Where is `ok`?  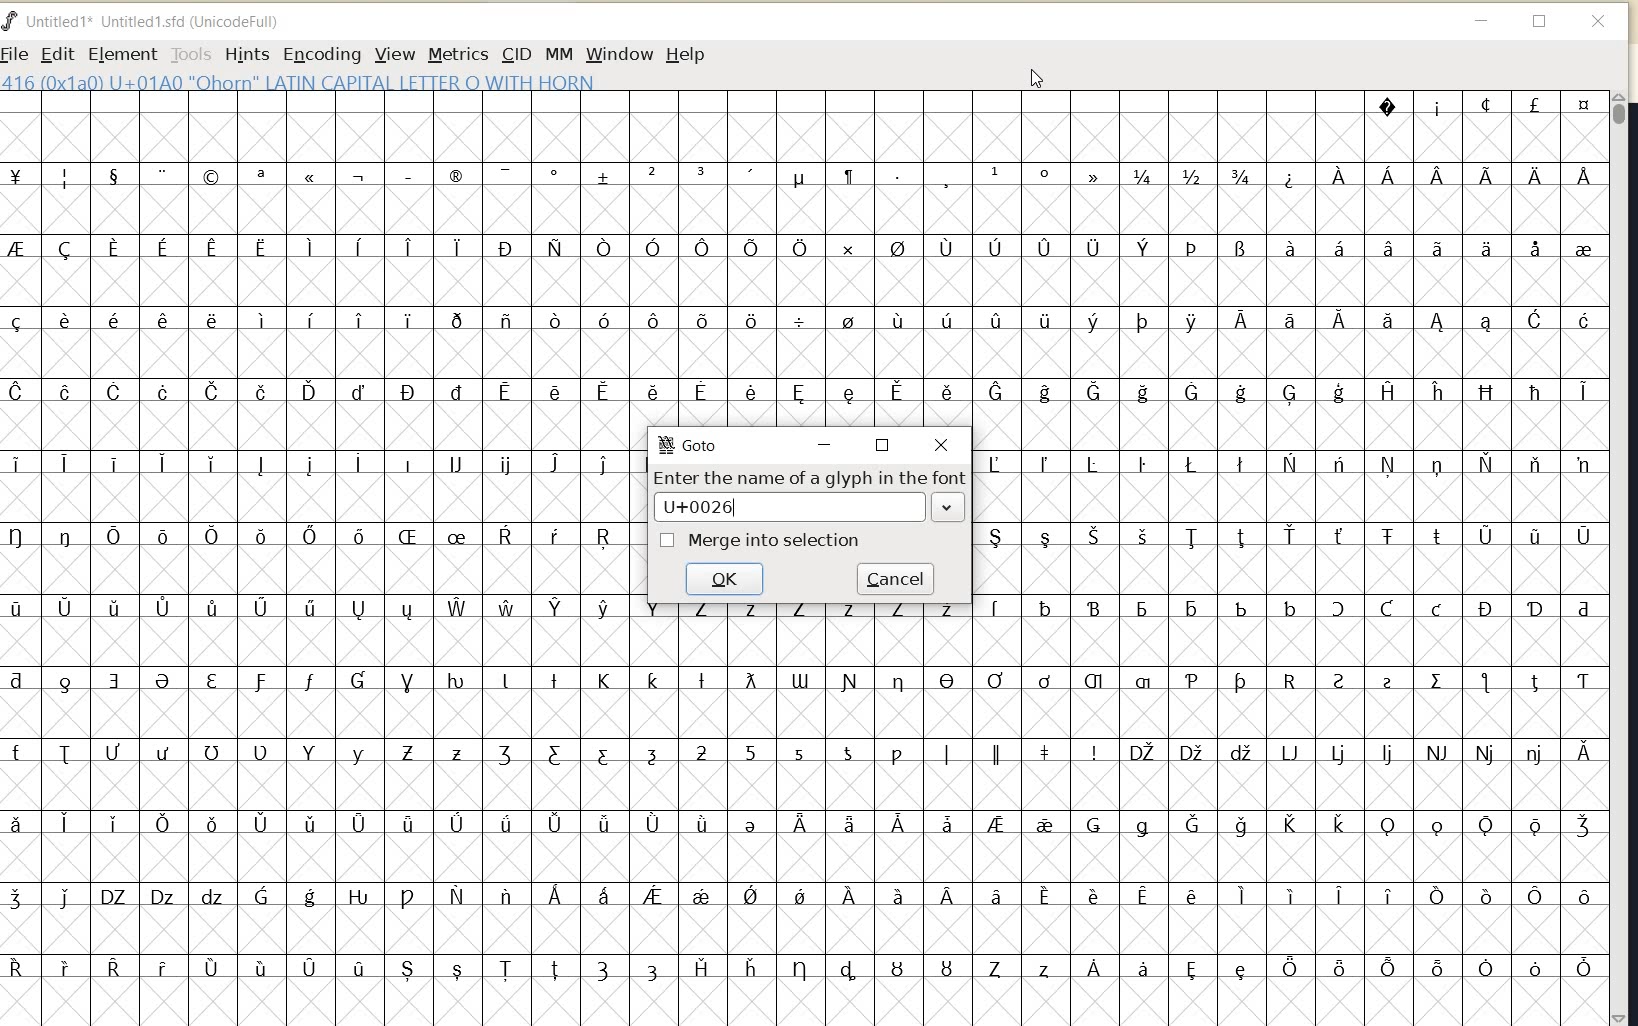
ok is located at coordinates (722, 579).